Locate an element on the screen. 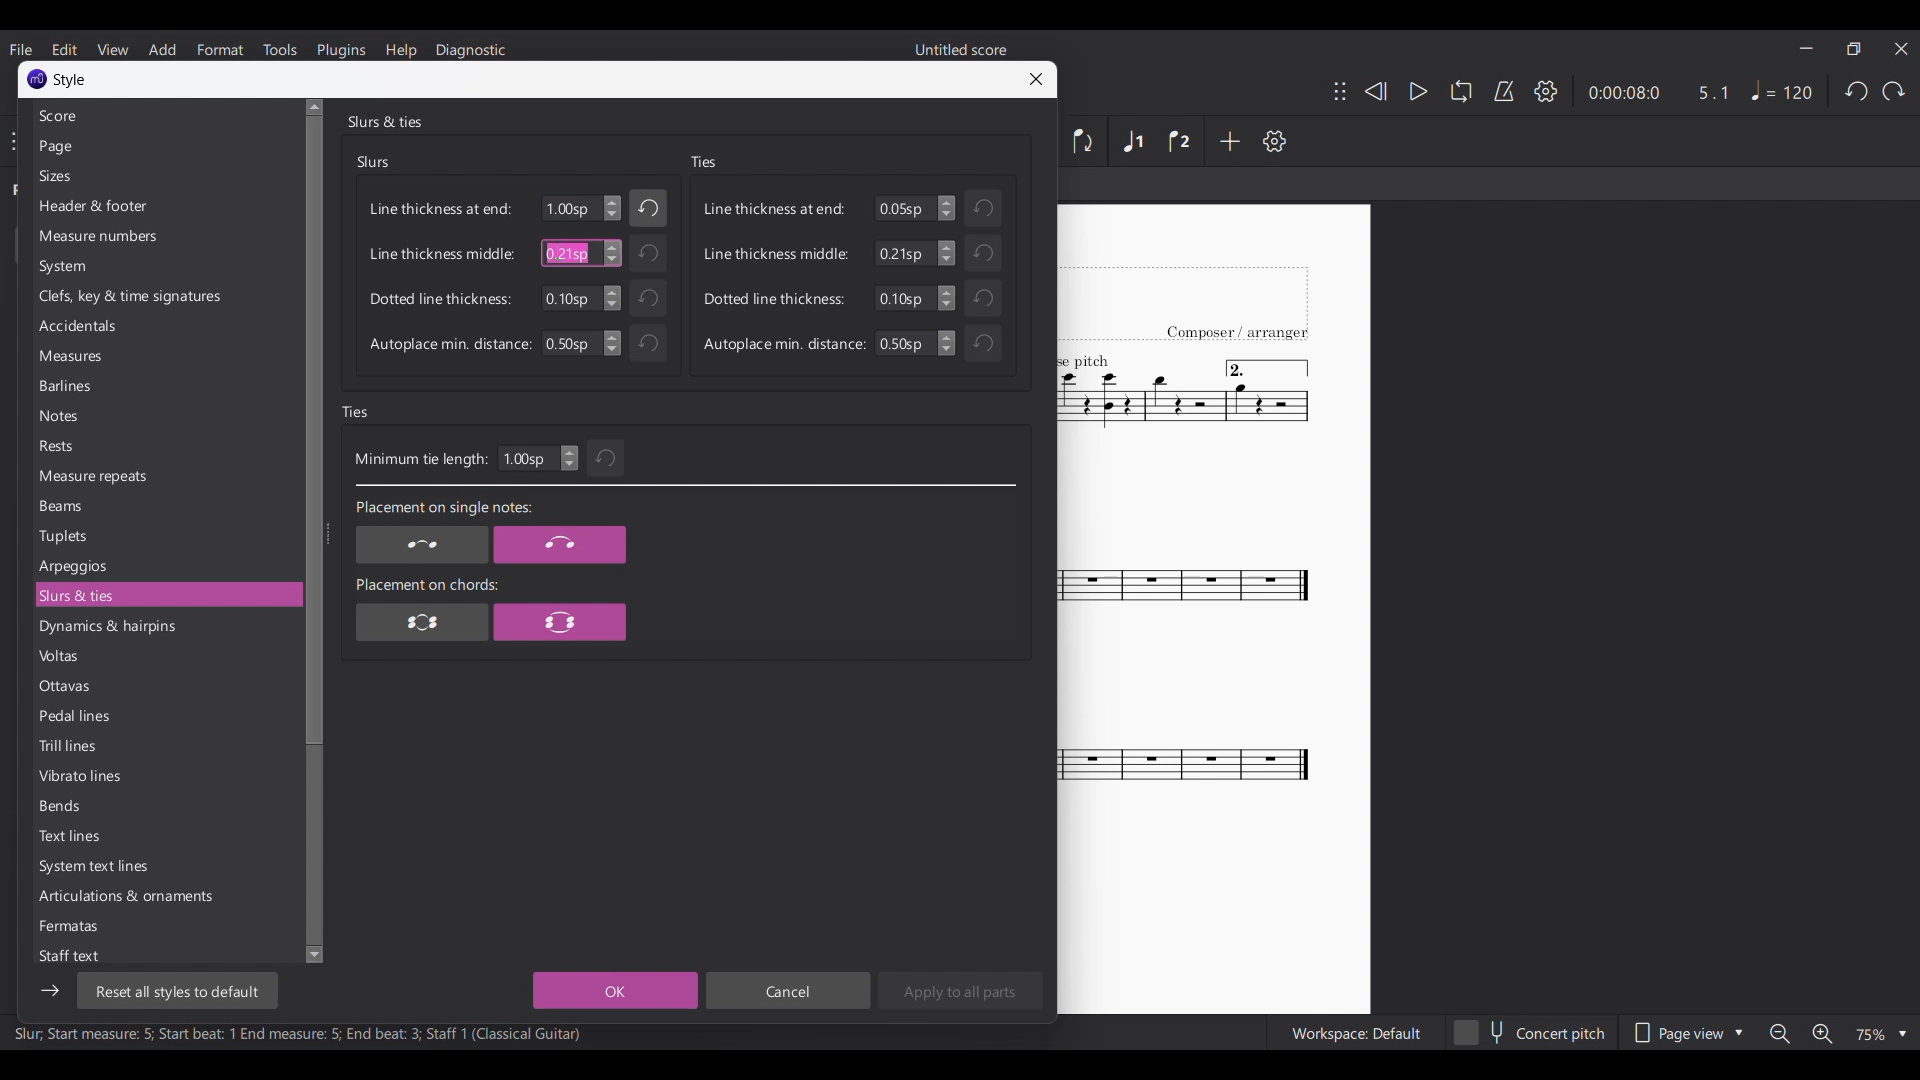 Image resolution: width=1920 pixels, height=1080 pixels. Ties is located at coordinates (356, 412).